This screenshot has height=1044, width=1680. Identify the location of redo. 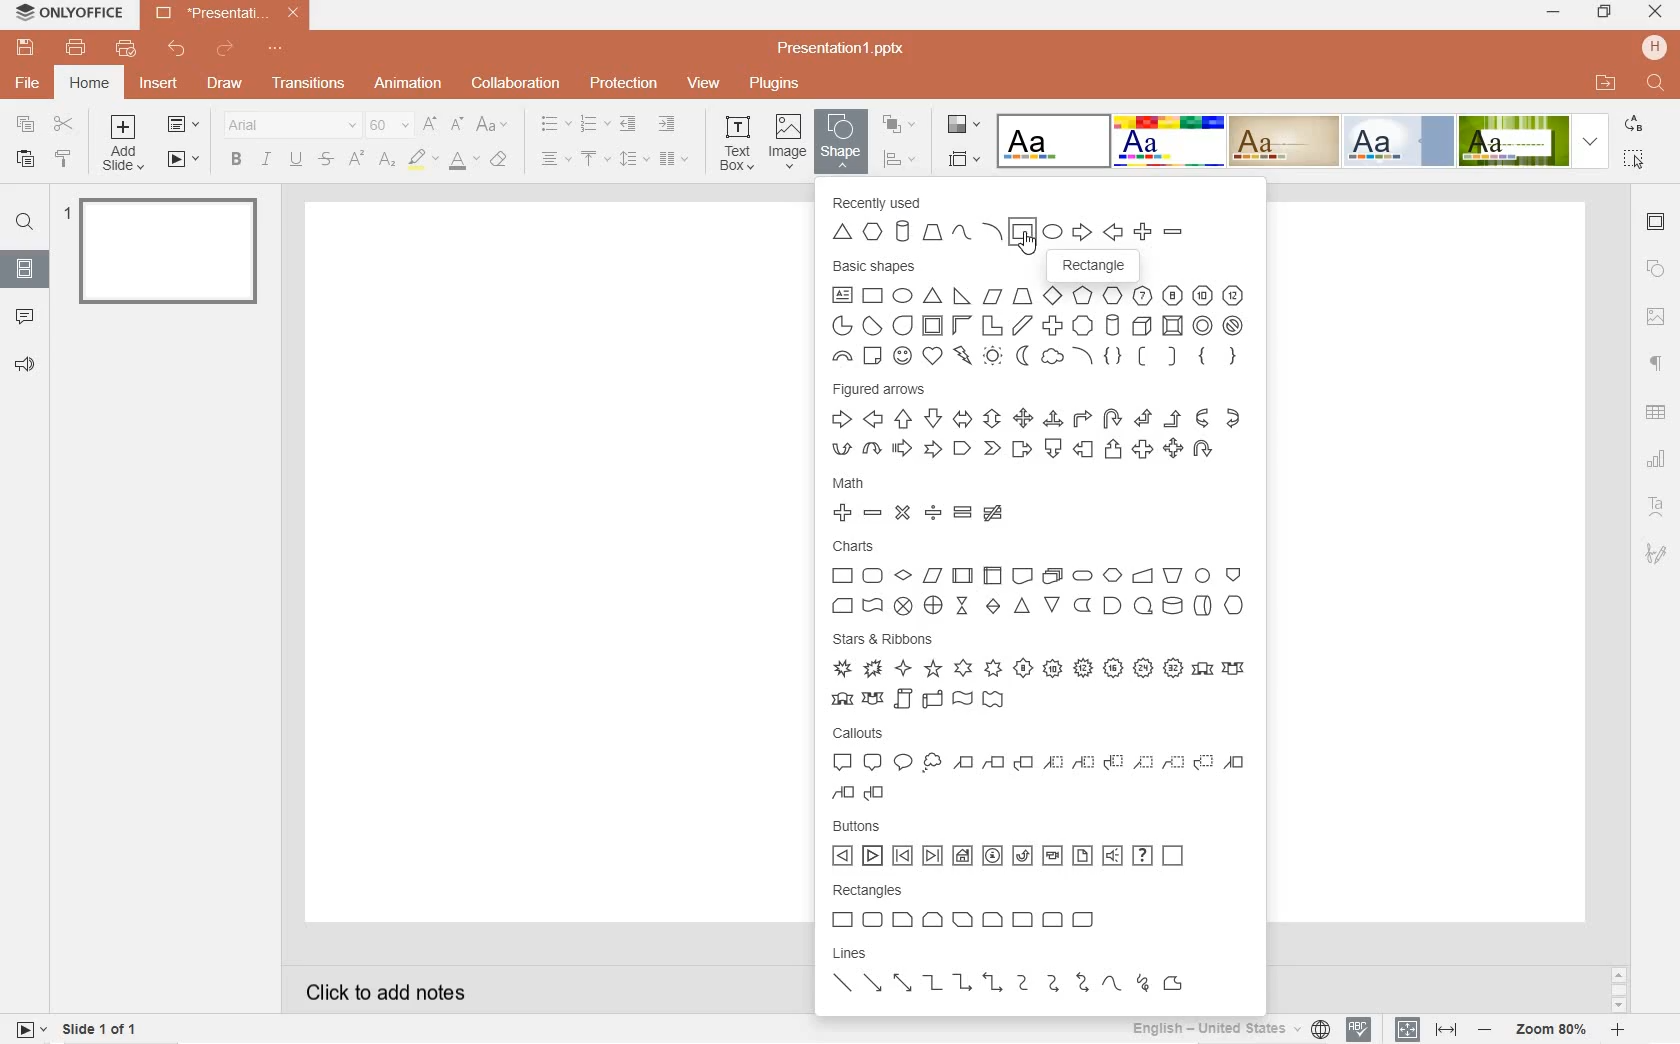
(226, 51).